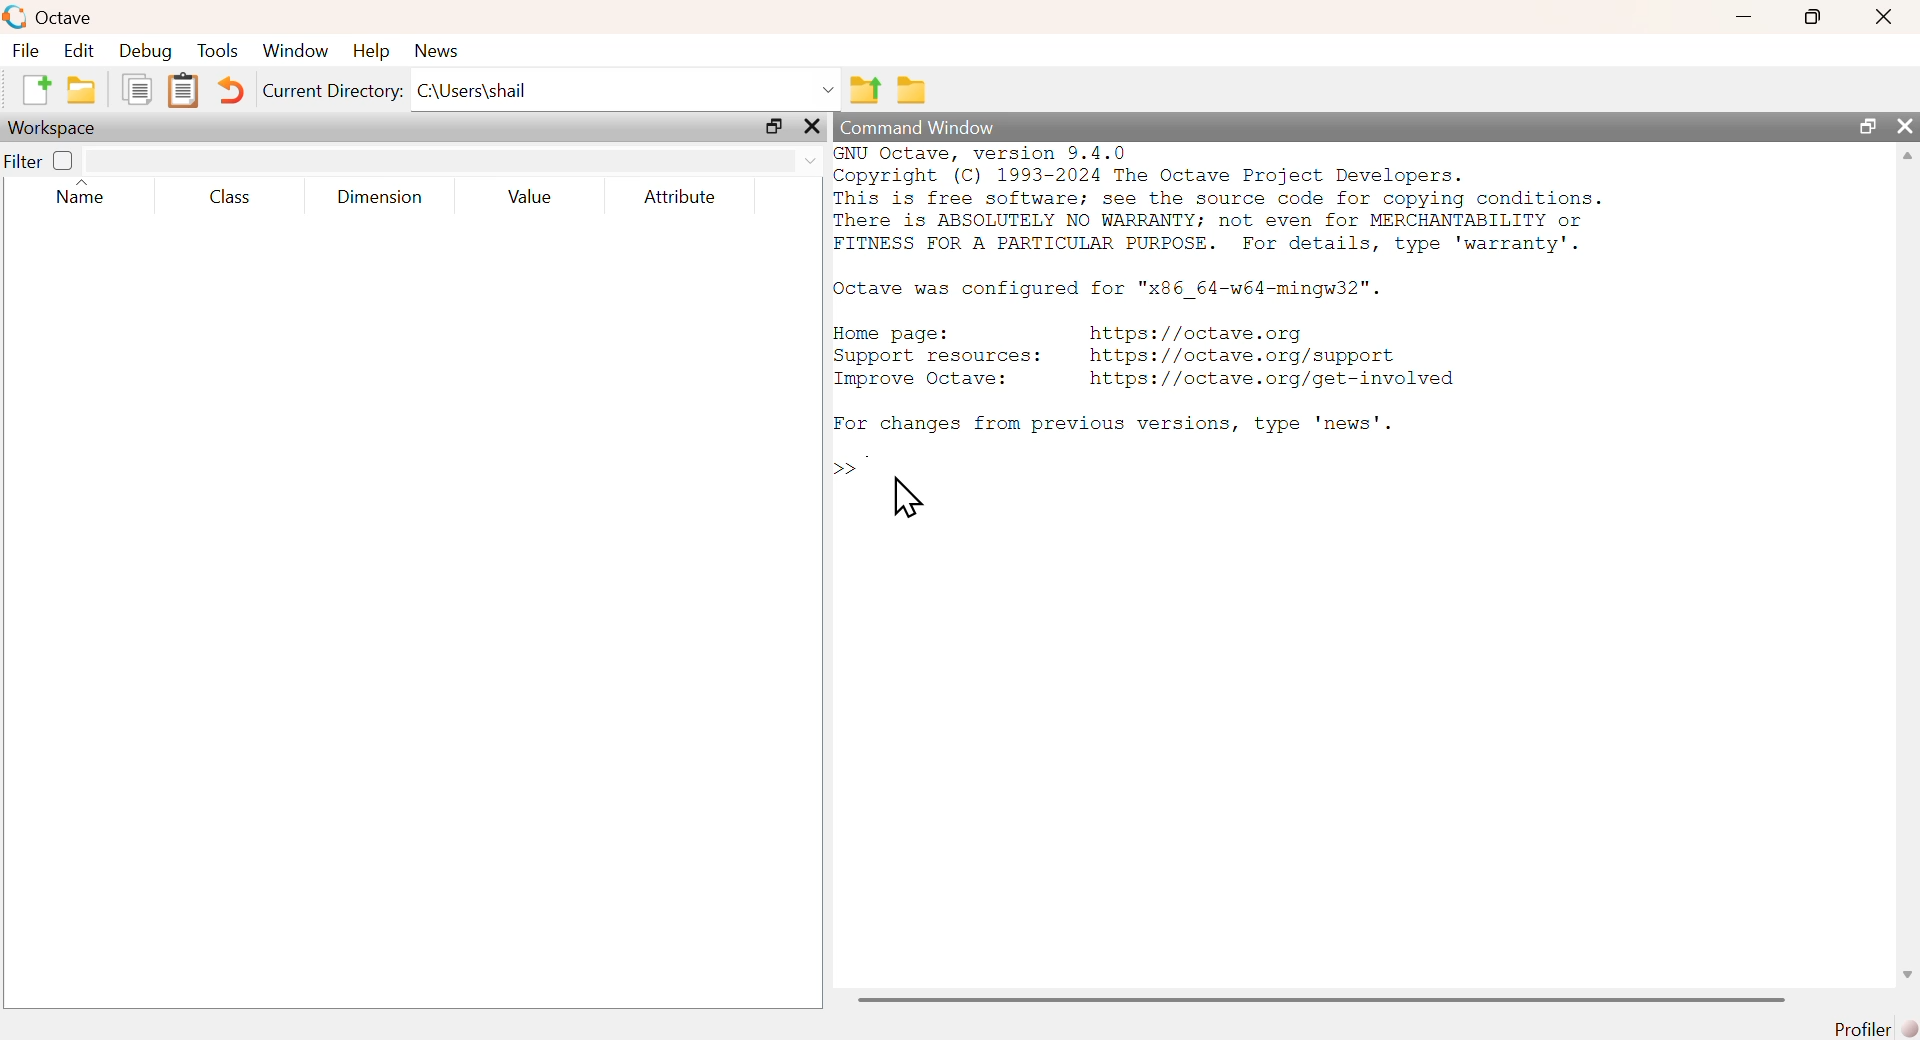  What do you see at coordinates (437, 51) in the screenshot?
I see `news` at bounding box center [437, 51].